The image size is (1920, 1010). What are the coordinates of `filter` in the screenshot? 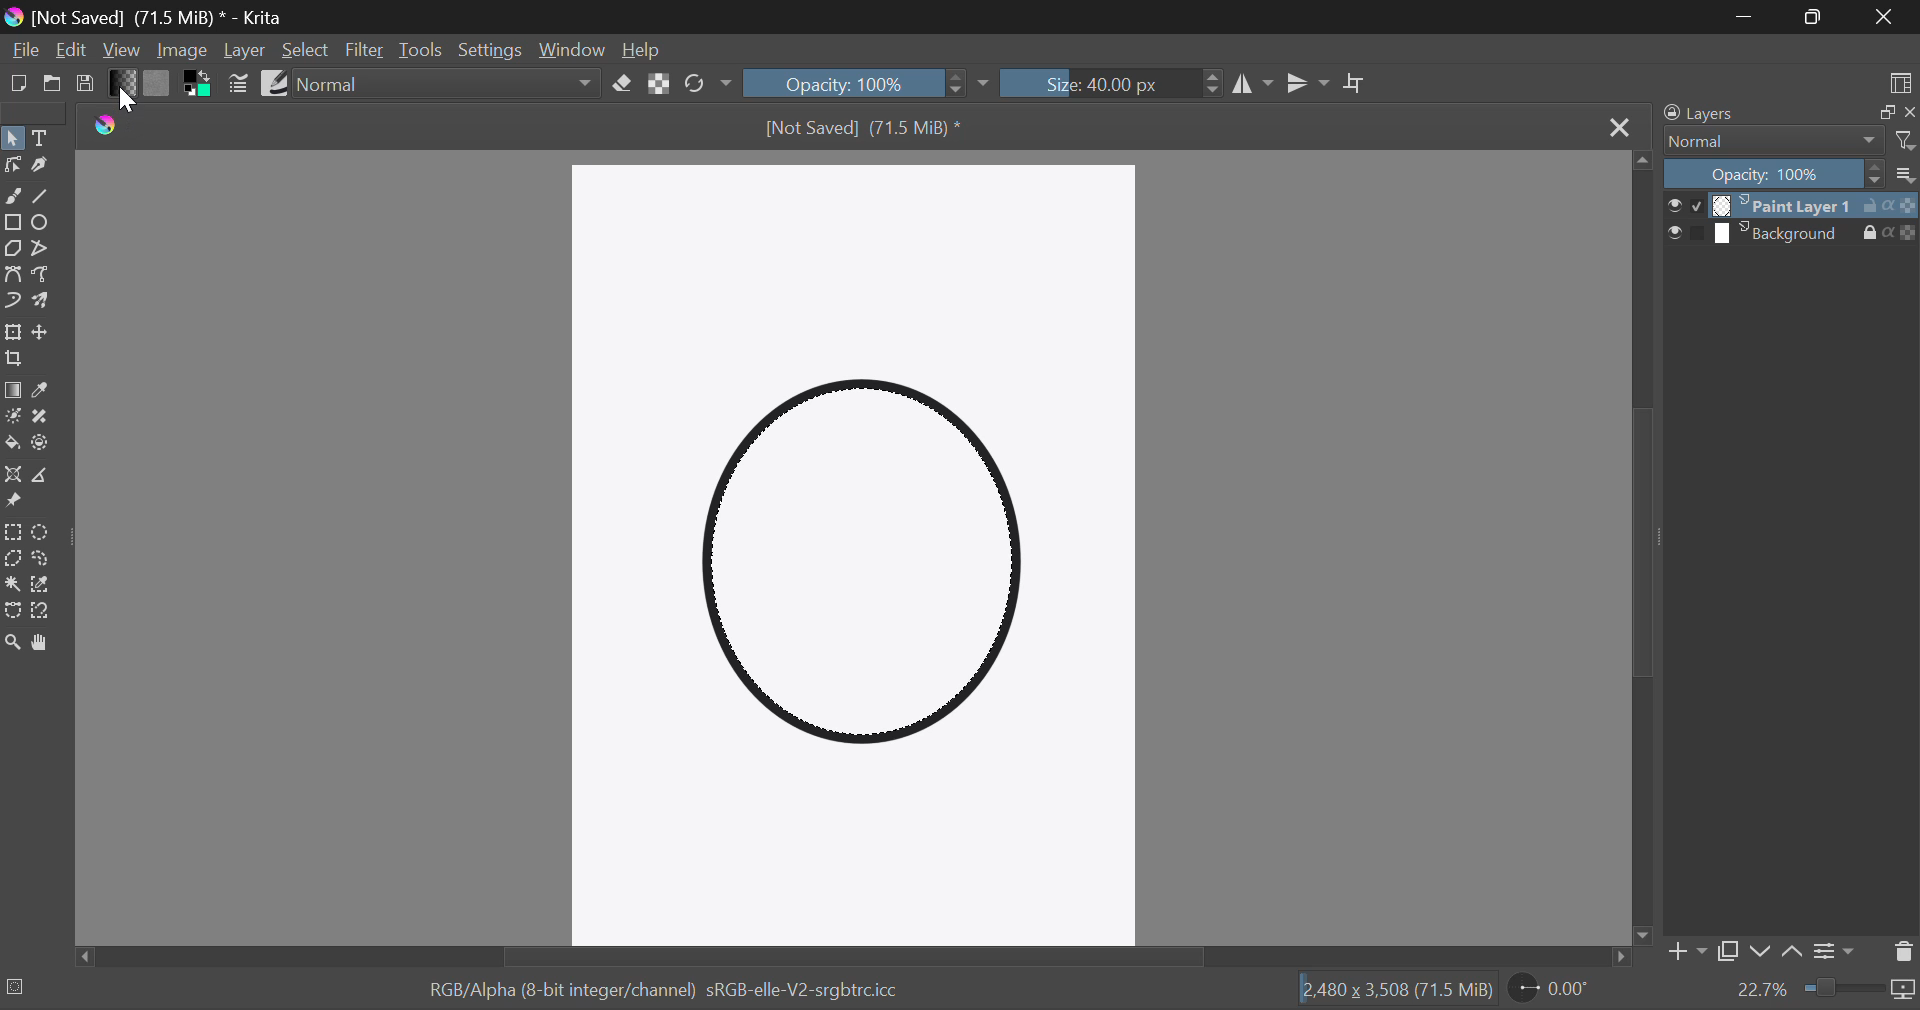 It's located at (1904, 141).